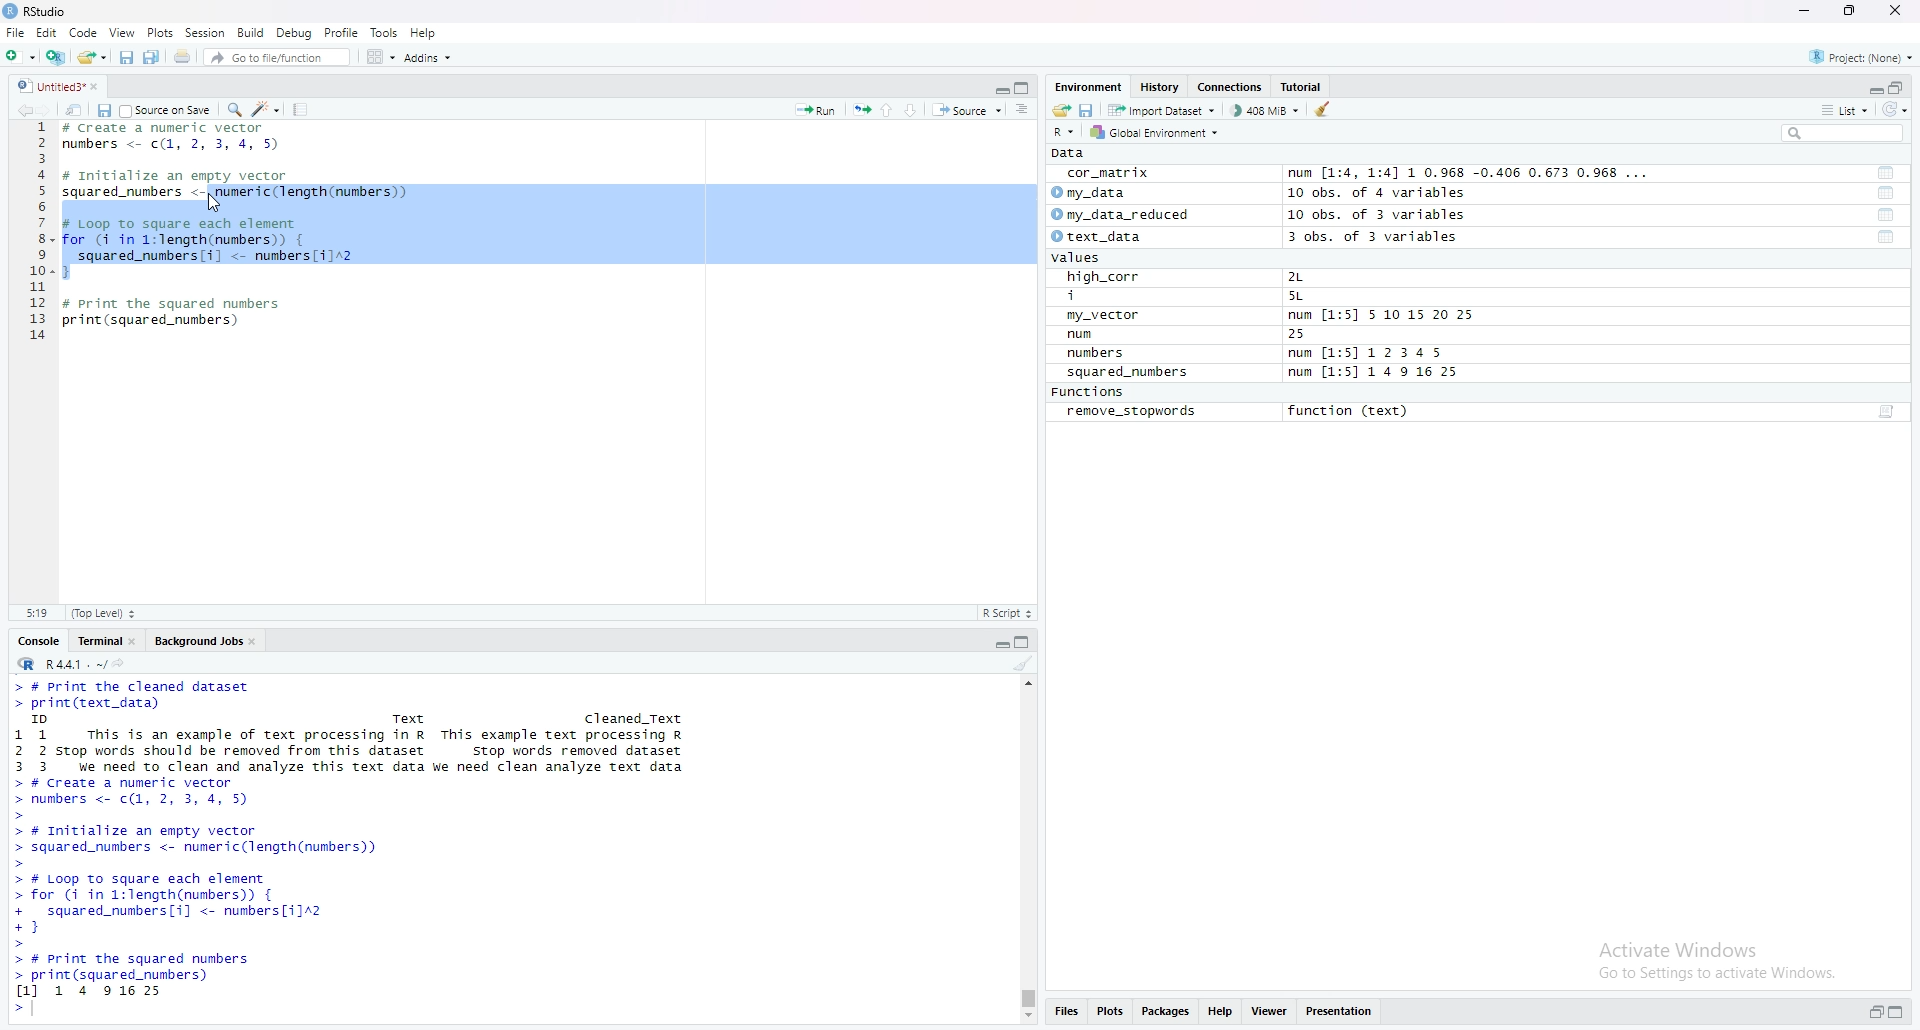 This screenshot has height=1030, width=1920. What do you see at coordinates (1087, 109) in the screenshot?
I see `save workspace` at bounding box center [1087, 109].